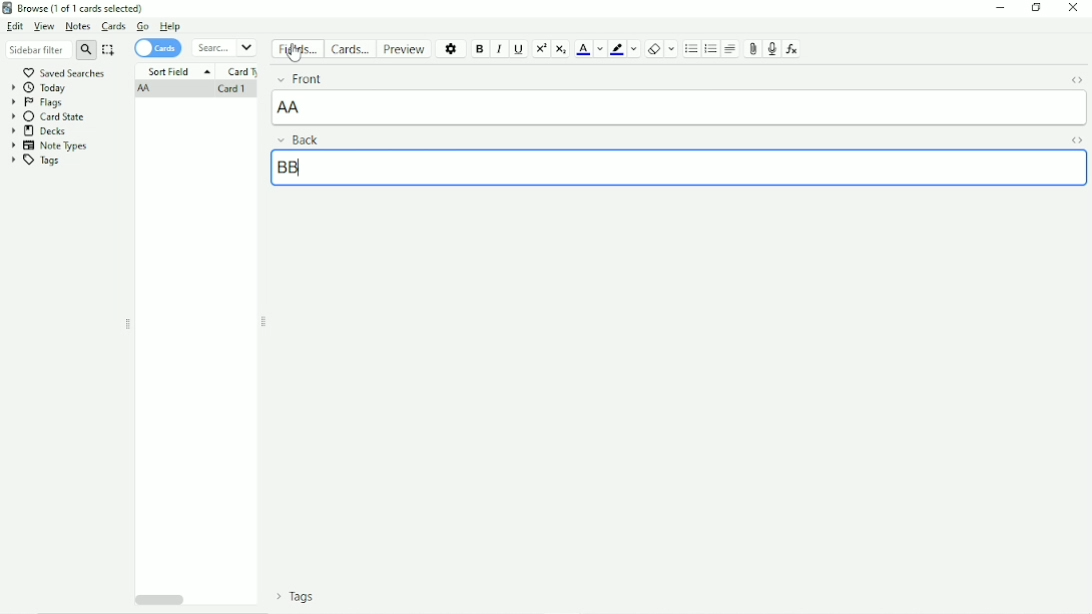 This screenshot has height=614, width=1092. I want to click on Close, so click(1073, 8).